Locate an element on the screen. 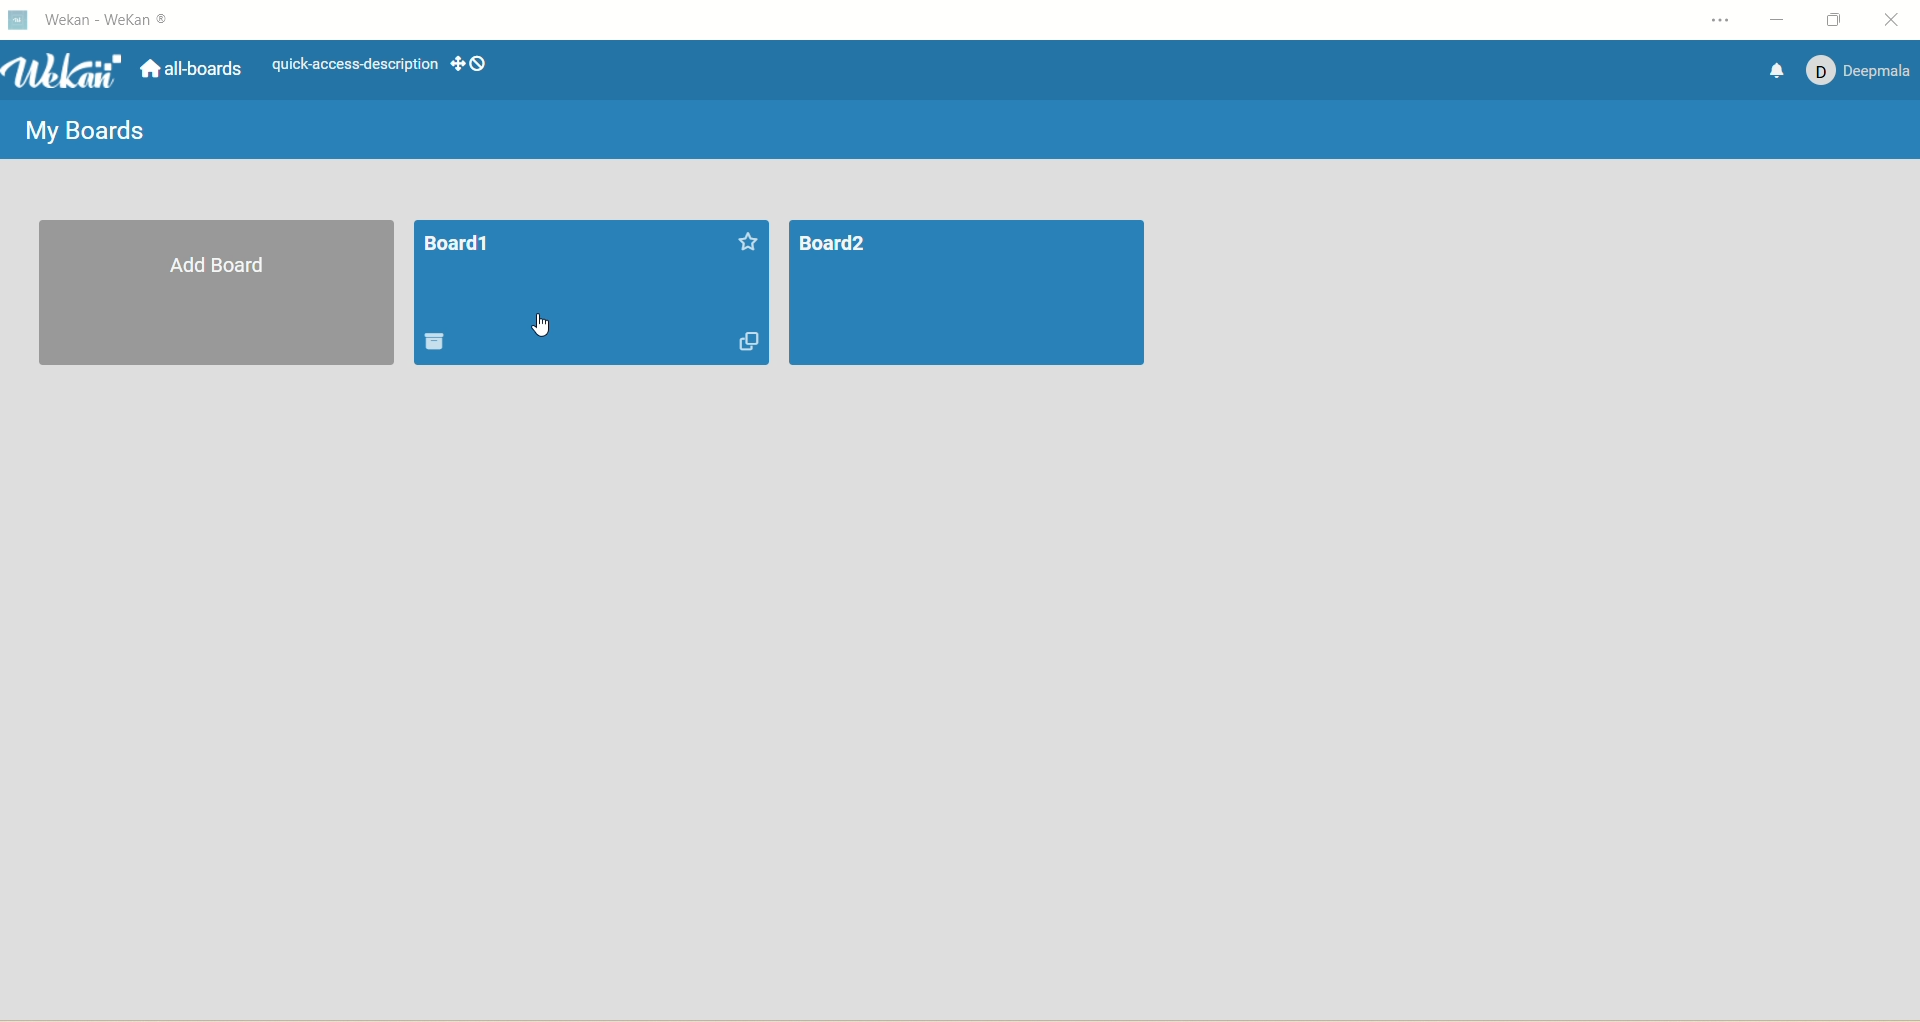  my boards is located at coordinates (77, 135).